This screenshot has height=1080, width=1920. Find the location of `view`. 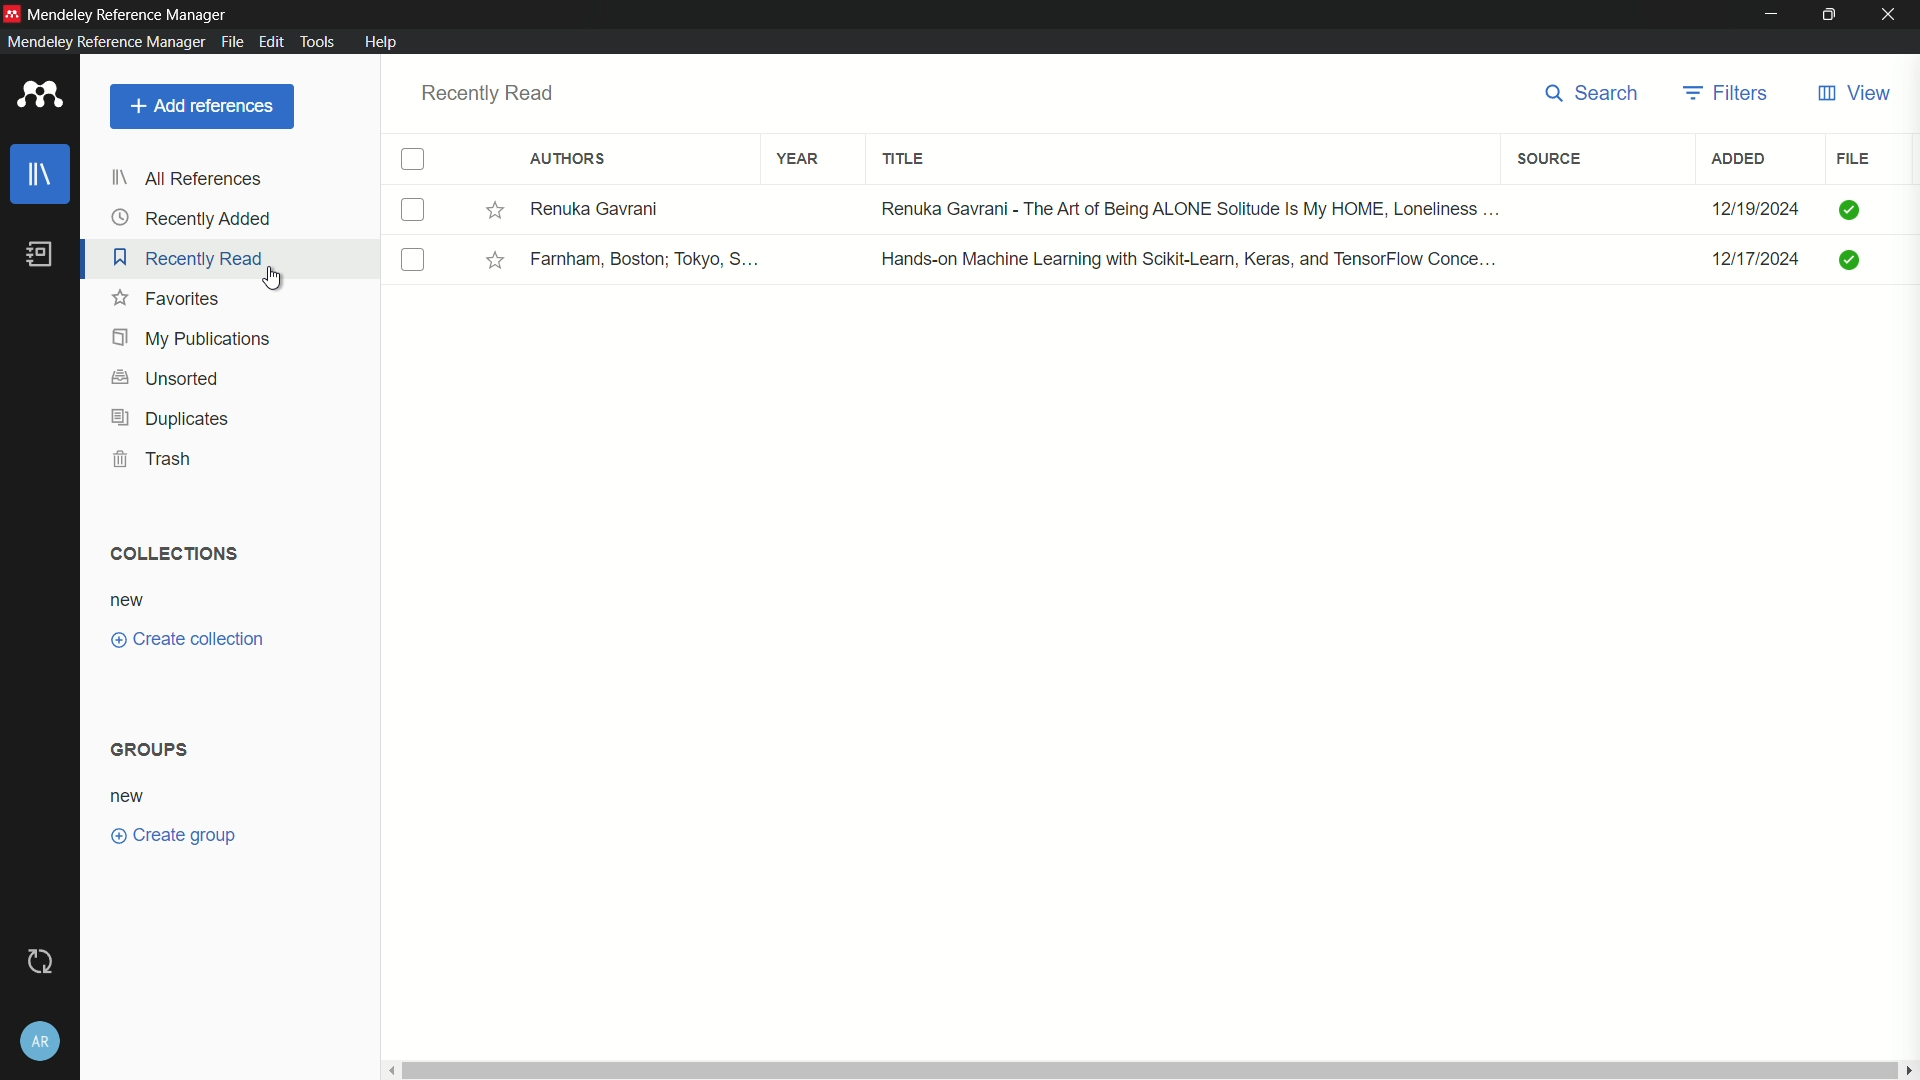

view is located at coordinates (1856, 93).